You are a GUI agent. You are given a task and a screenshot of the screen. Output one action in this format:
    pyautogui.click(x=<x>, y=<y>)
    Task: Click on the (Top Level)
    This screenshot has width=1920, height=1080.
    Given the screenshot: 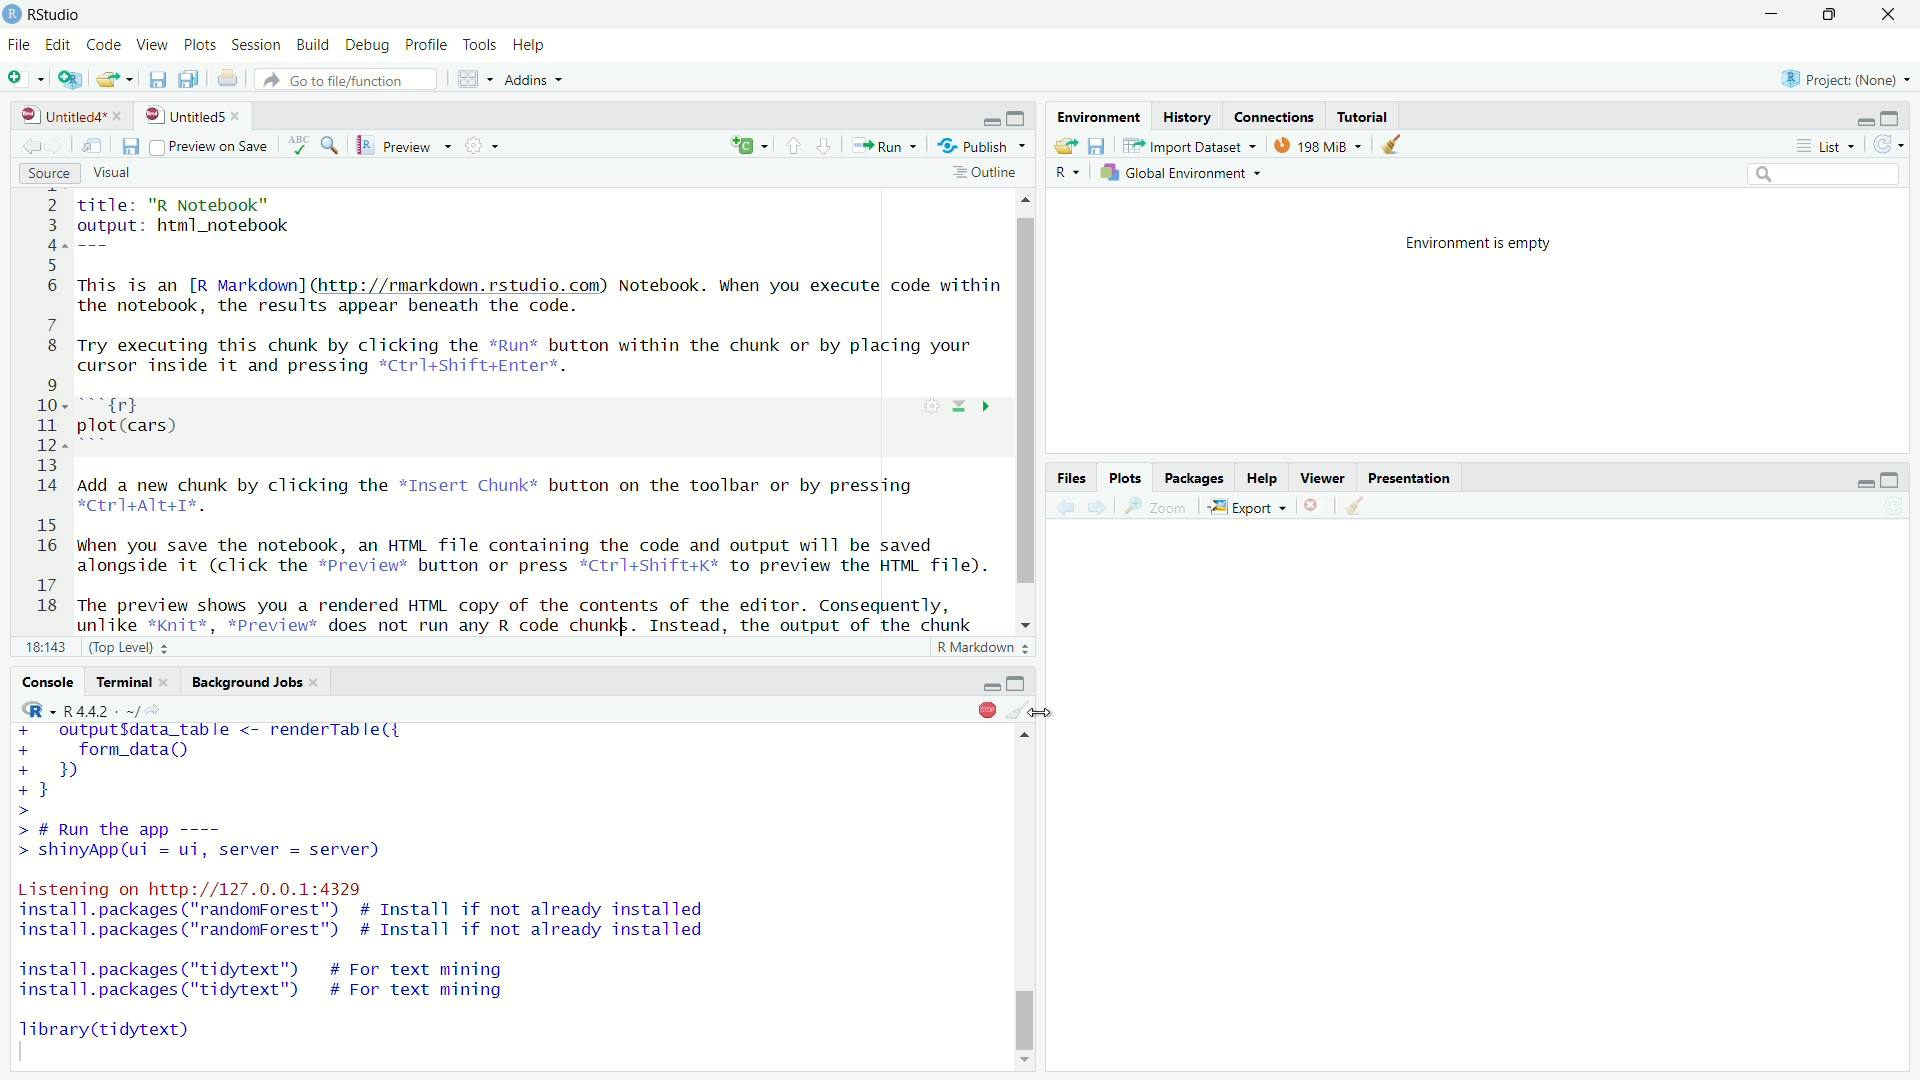 What is the action you would take?
    pyautogui.click(x=132, y=646)
    